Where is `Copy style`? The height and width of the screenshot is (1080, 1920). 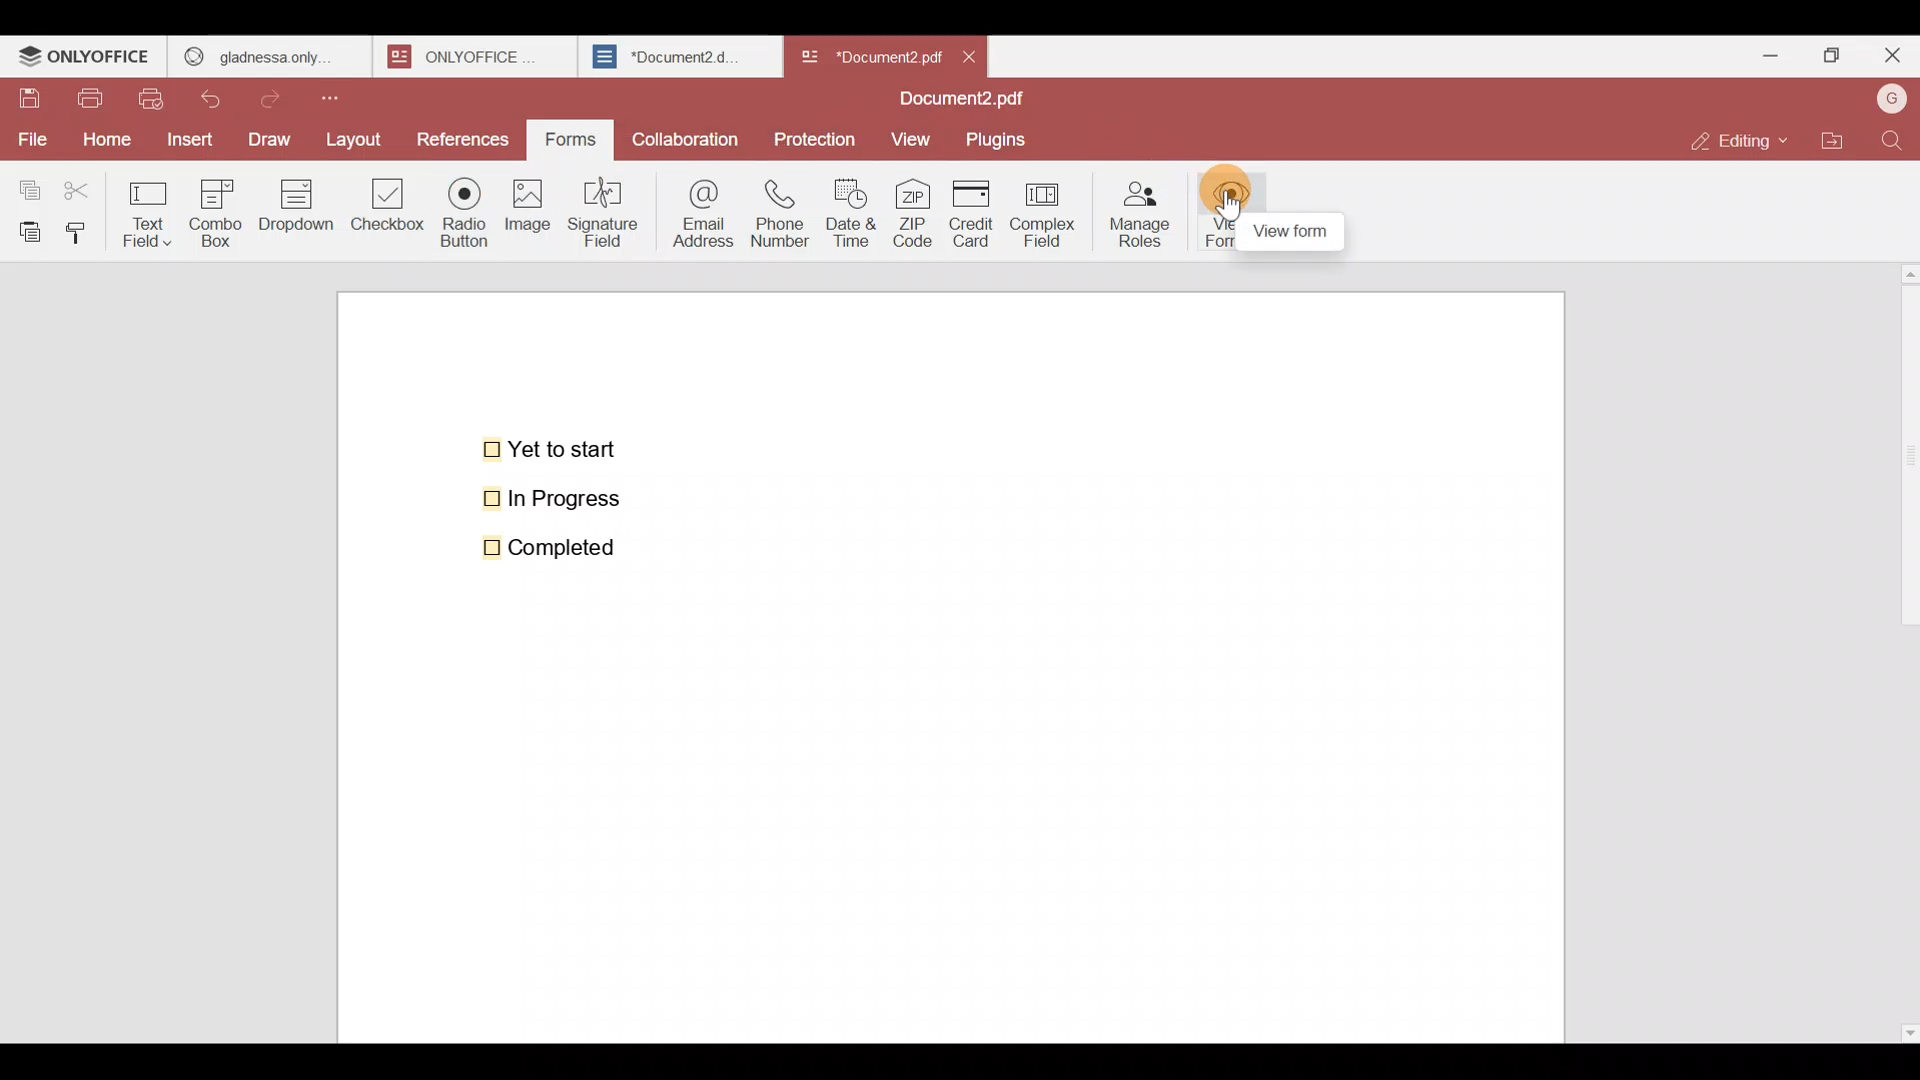 Copy style is located at coordinates (84, 228).